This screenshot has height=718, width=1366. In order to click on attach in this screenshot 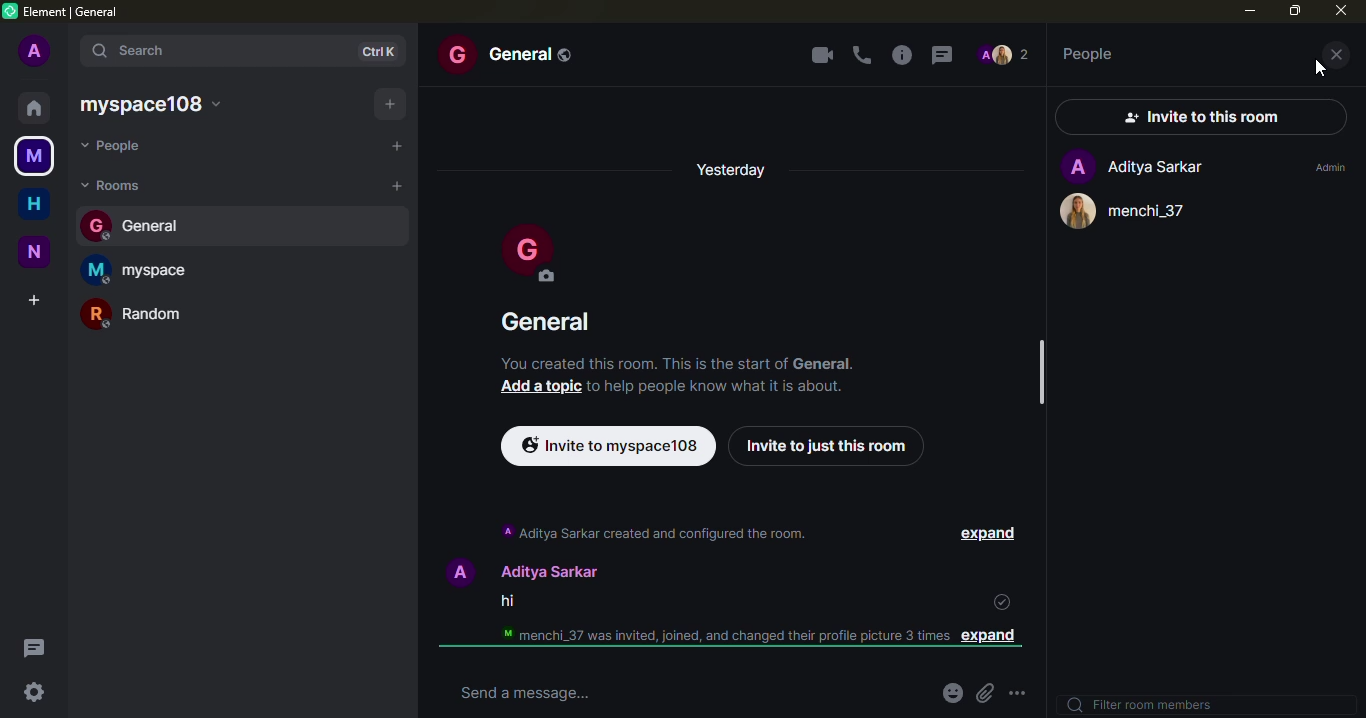, I will do `click(989, 693)`.